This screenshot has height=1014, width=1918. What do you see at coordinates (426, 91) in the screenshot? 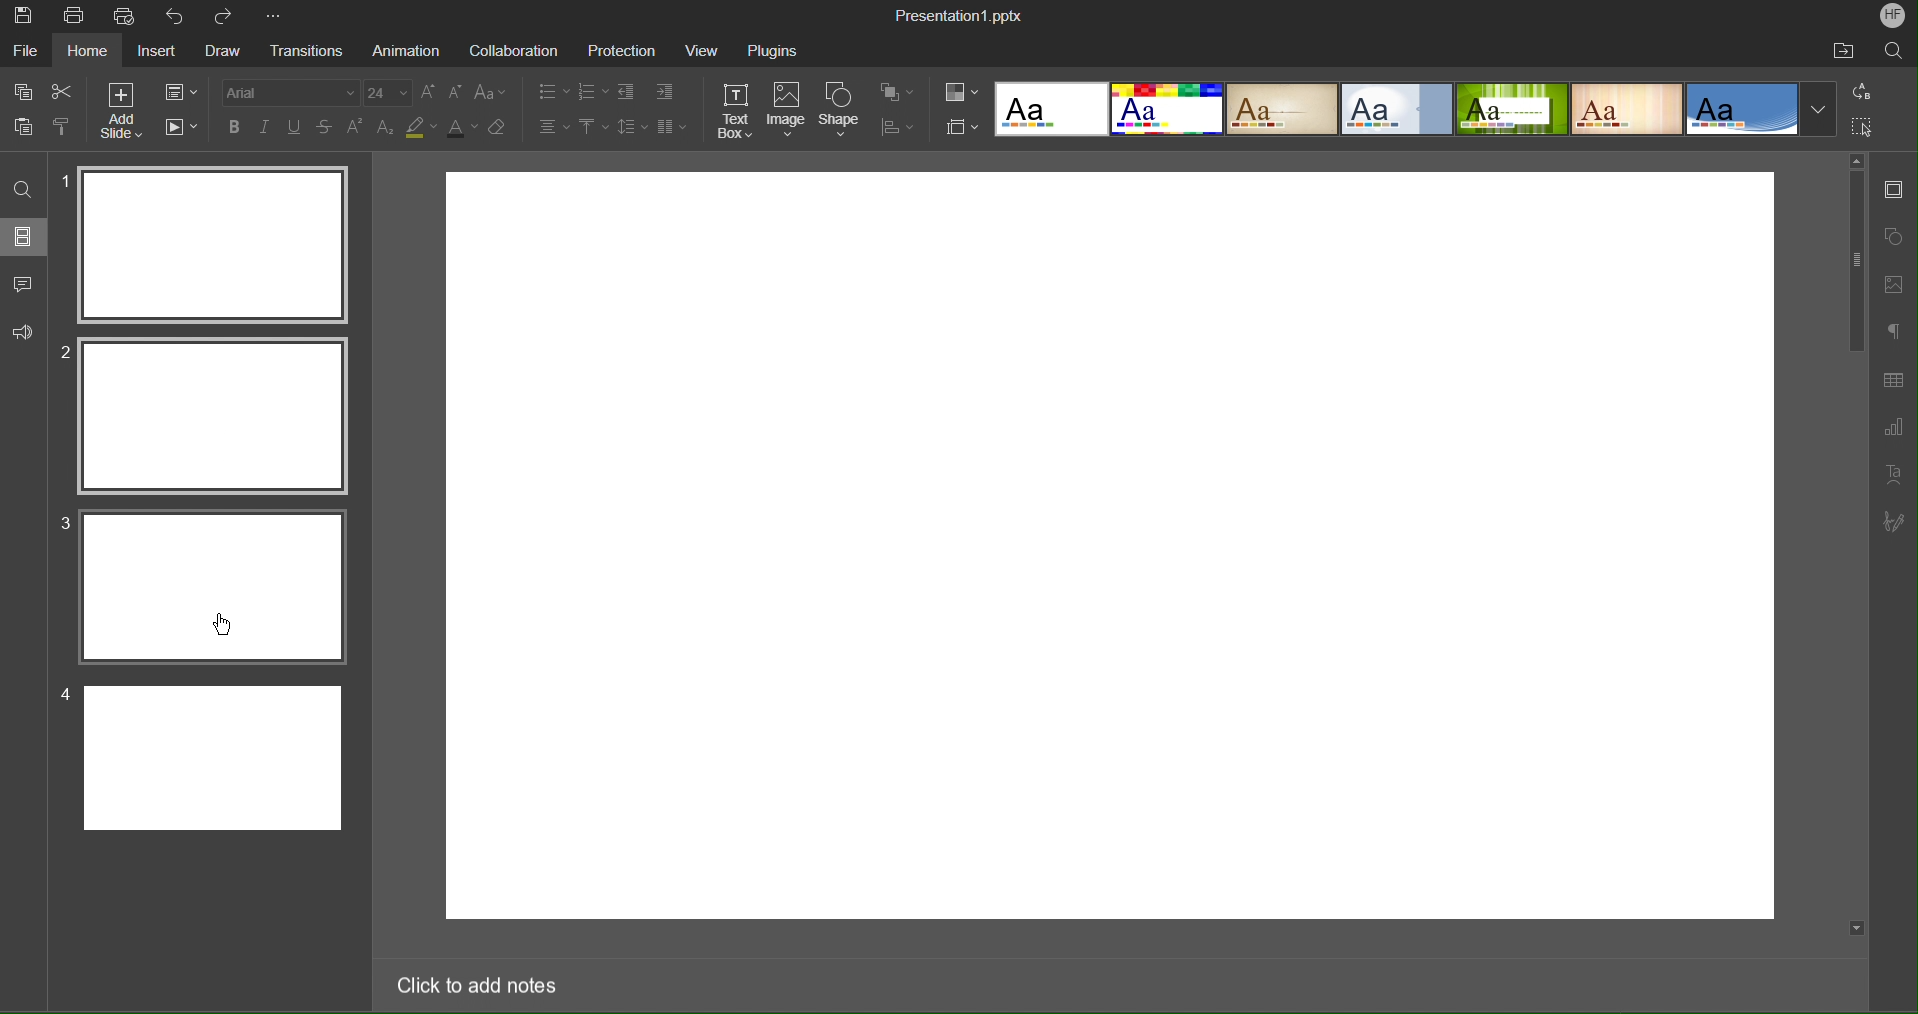
I see `increase font size` at bounding box center [426, 91].